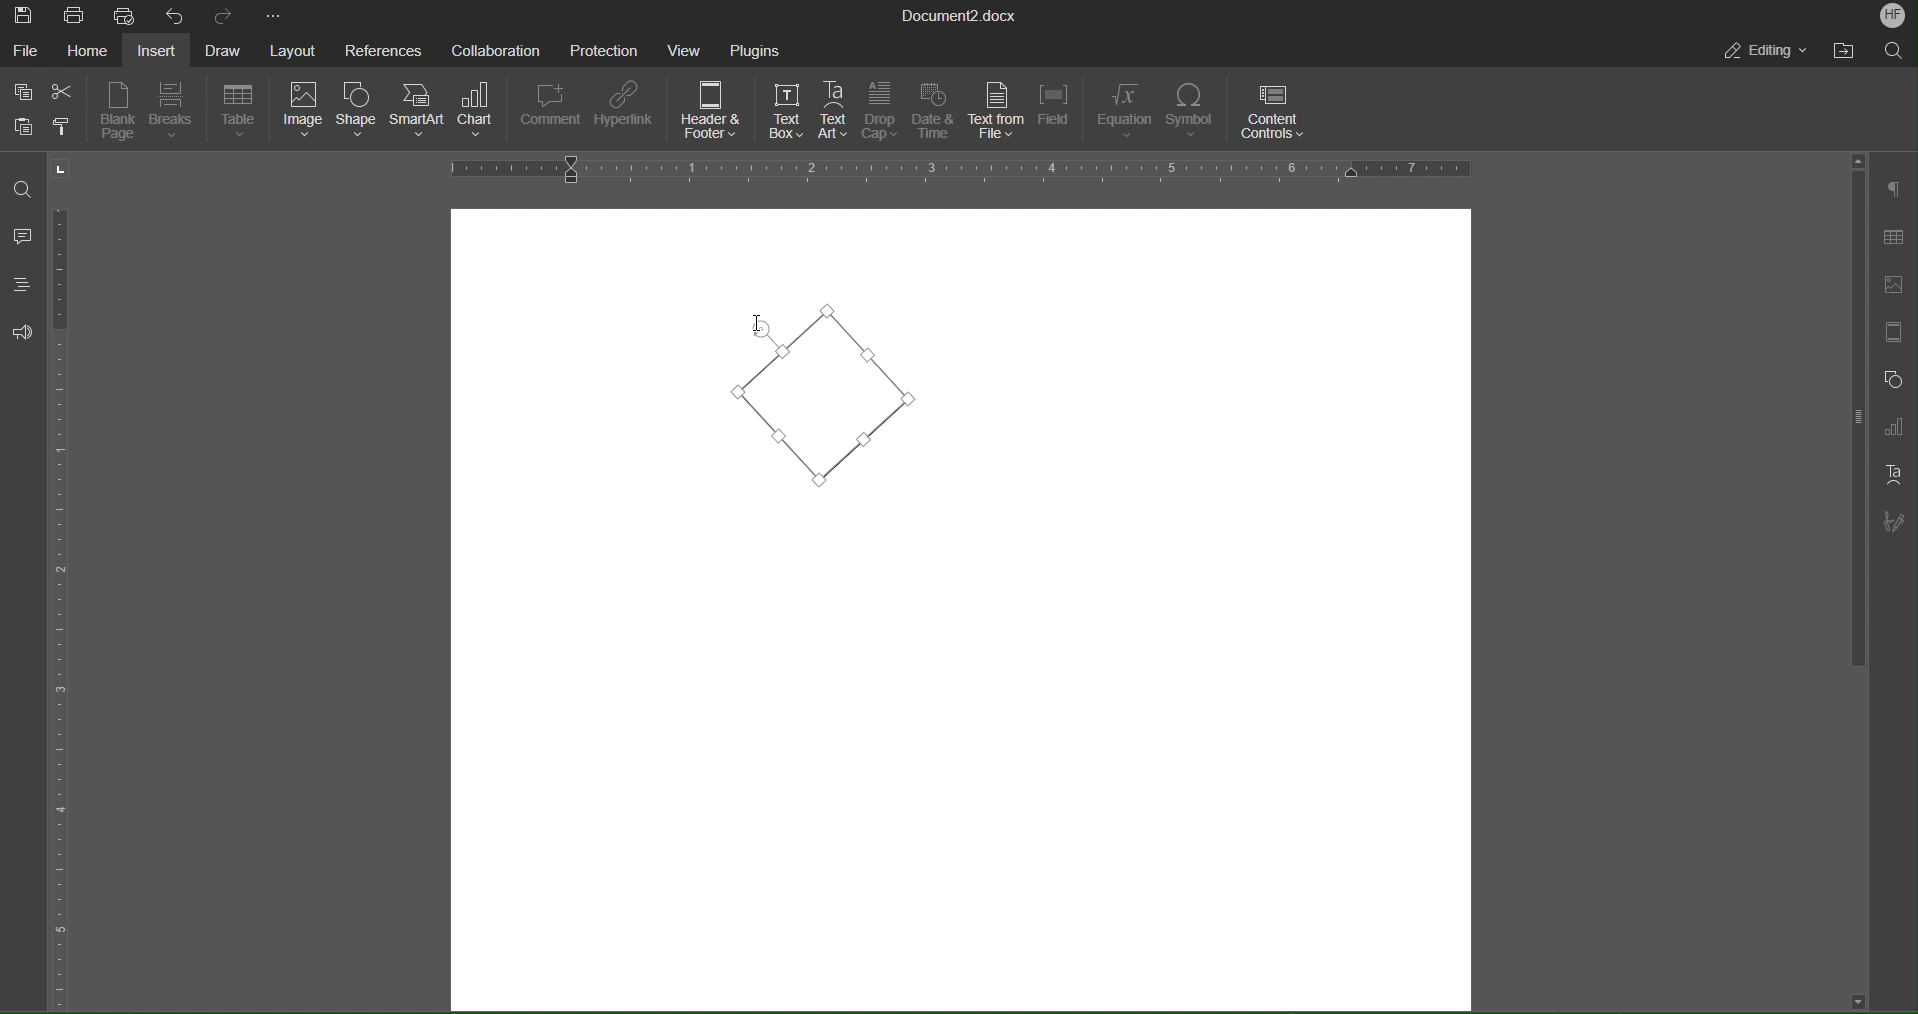  Describe the element at coordinates (172, 15) in the screenshot. I see `Undo` at that location.